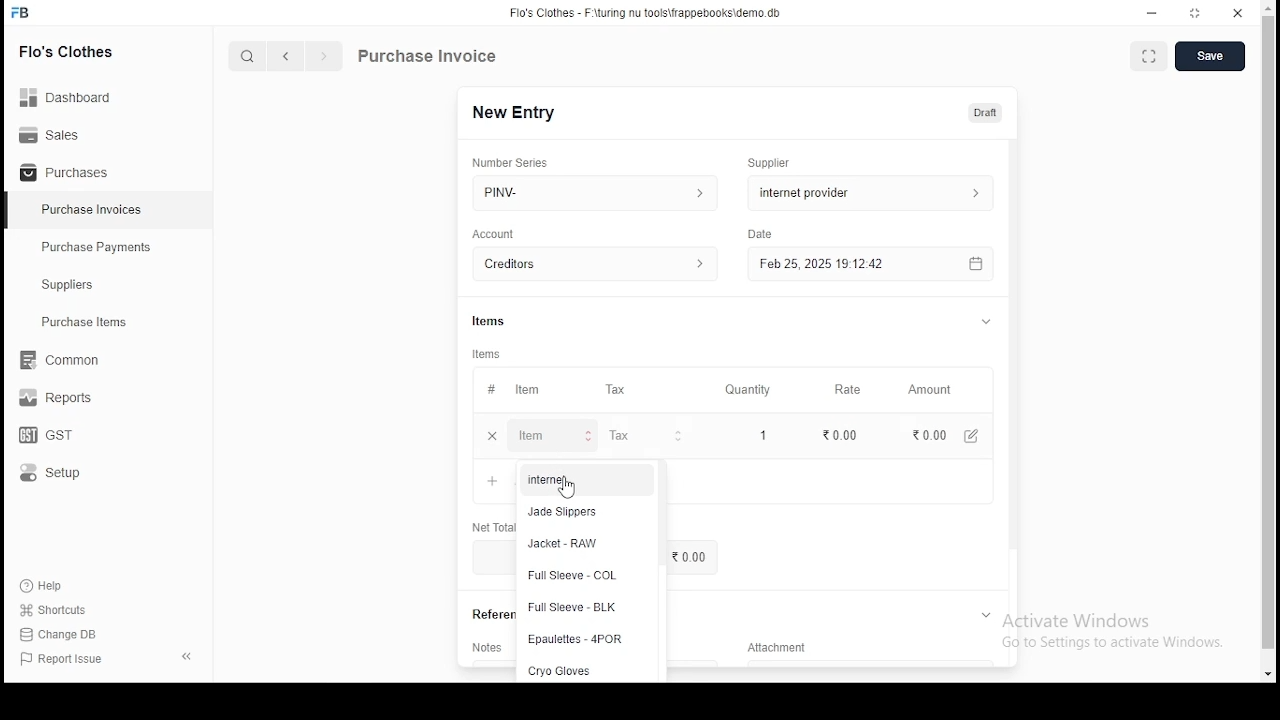 Image resolution: width=1280 pixels, height=720 pixels. What do you see at coordinates (1240, 13) in the screenshot?
I see `close window` at bounding box center [1240, 13].